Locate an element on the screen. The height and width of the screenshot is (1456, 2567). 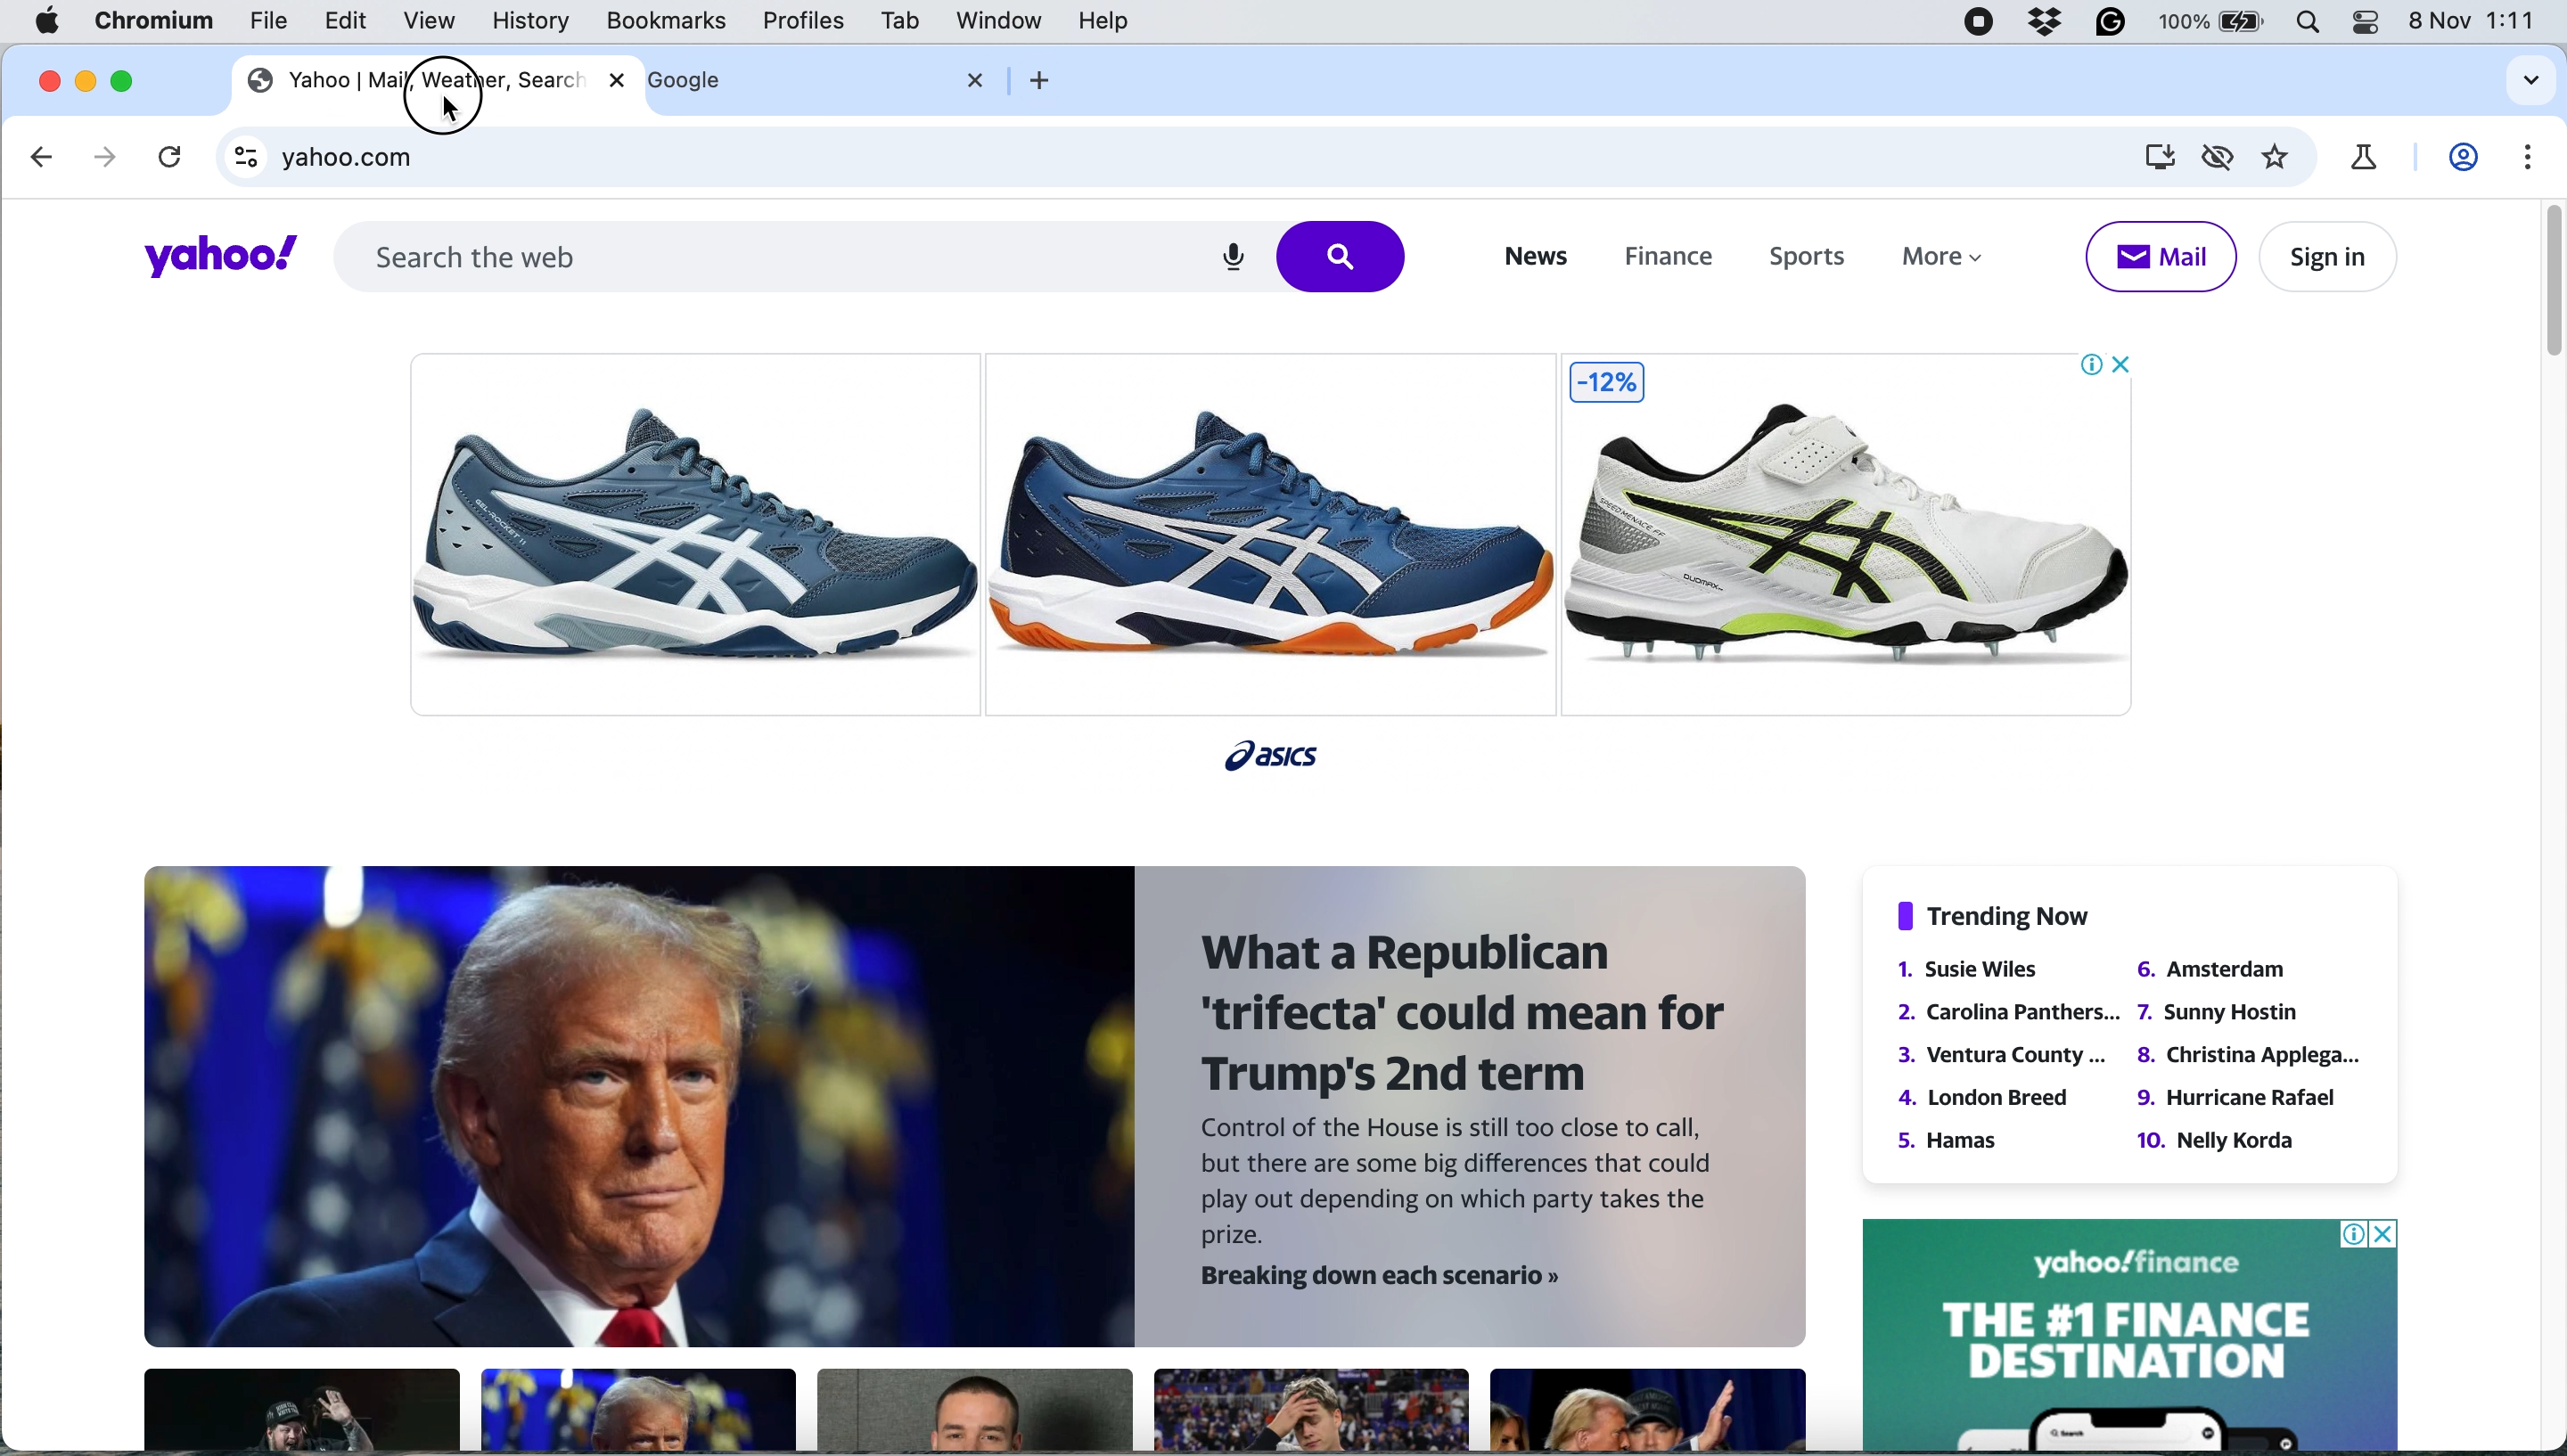
BB. a
| - >» 5 ZIPALA :
= 3 . What a Republican
= 5» » Ygpat 1
» a trifecta’ could mean for
| 4 ’ ¥
g » baa Trump's 2nd term
» rg AF Control of the House is still too close to call,
} te but there are some big differences that could
. A —y play out depending on which party takes the
“ k prize.
Hy. - Breaking down each scenario » is located at coordinates (960, 1157).